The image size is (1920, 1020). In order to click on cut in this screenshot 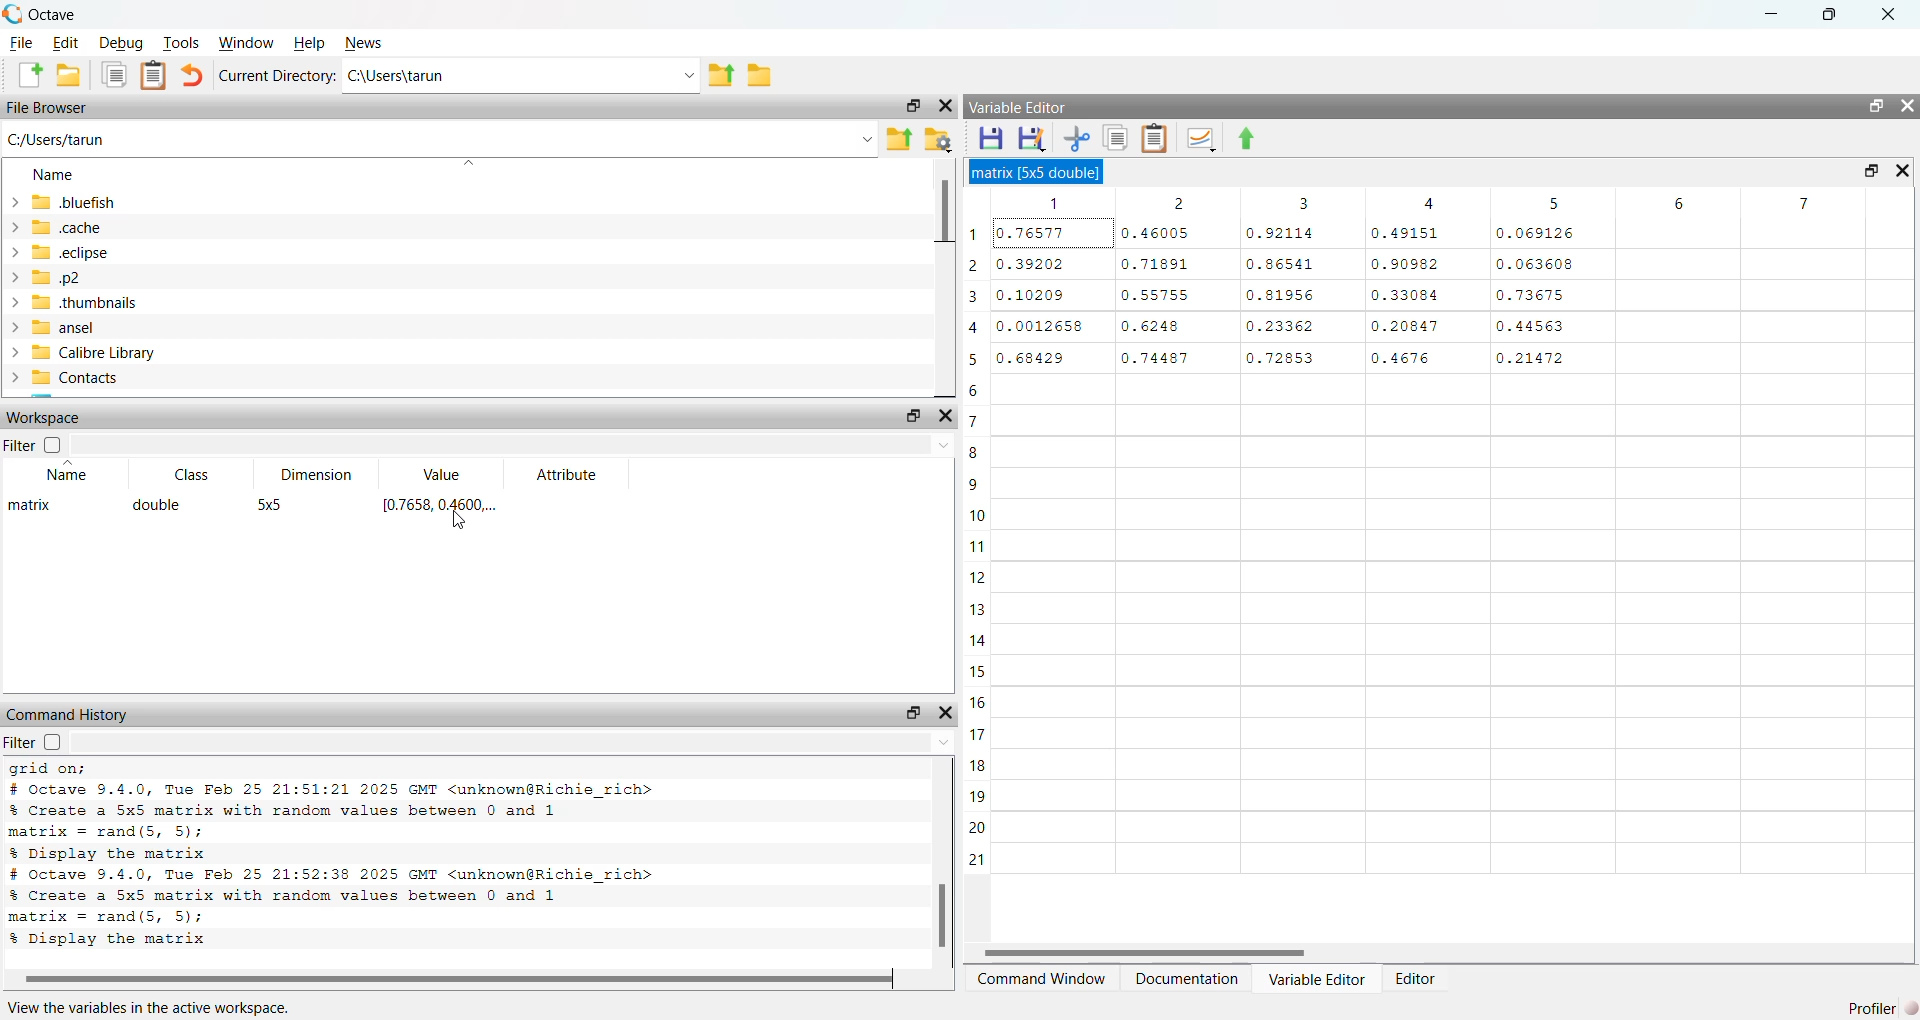, I will do `click(1078, 140)`.